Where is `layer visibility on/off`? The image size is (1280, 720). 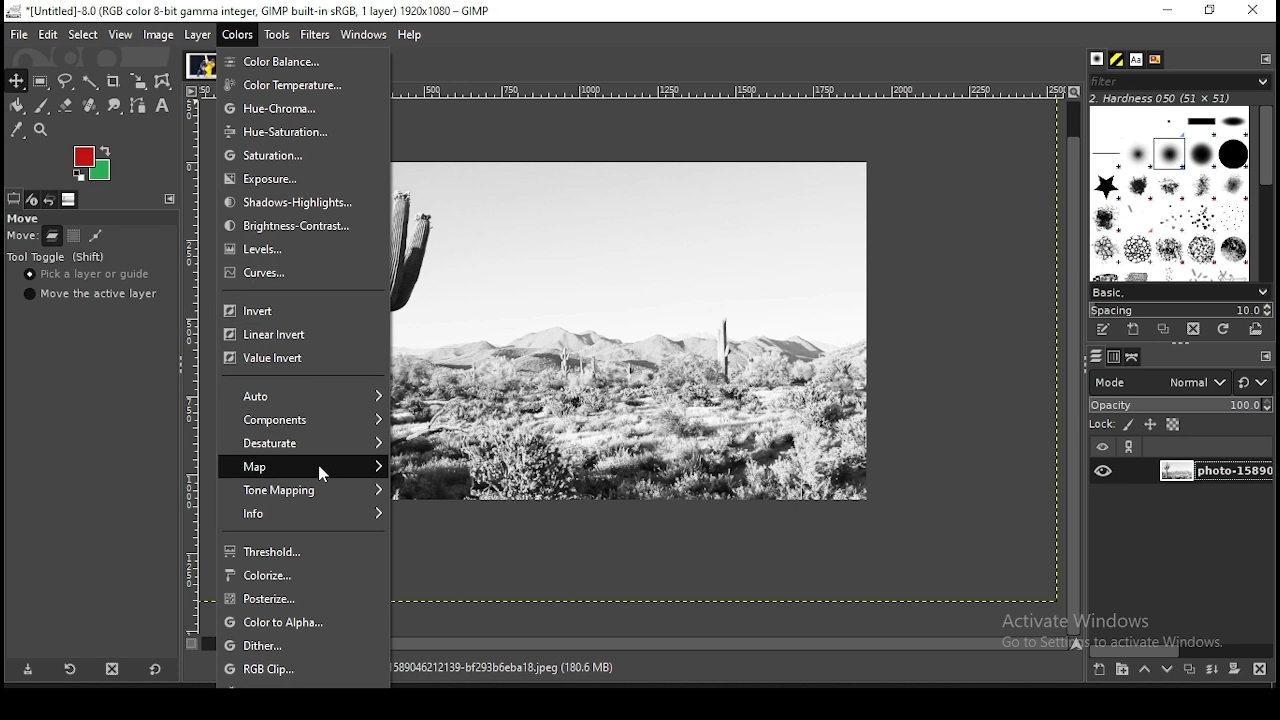 layer visibility on/off is located at coordinates (1103, 472).